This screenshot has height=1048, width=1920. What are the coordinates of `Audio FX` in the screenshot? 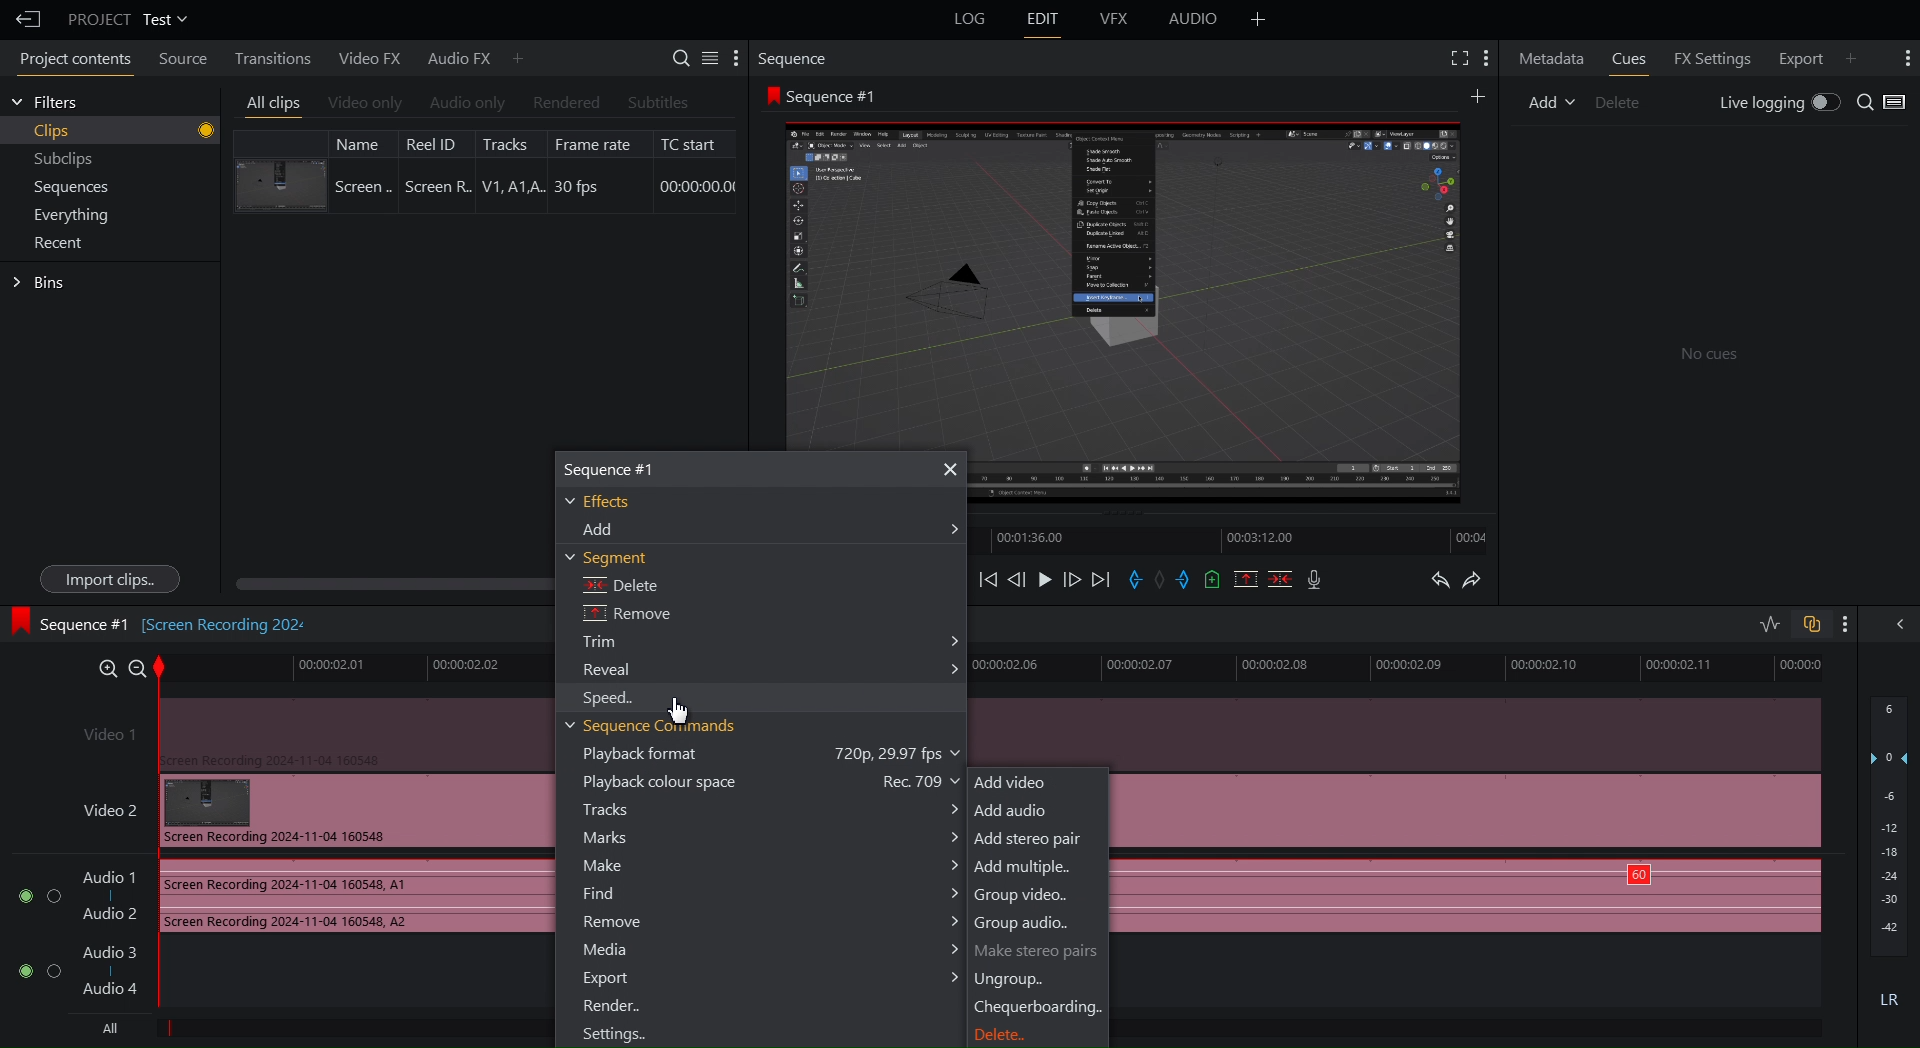 It's located at (451, 58).